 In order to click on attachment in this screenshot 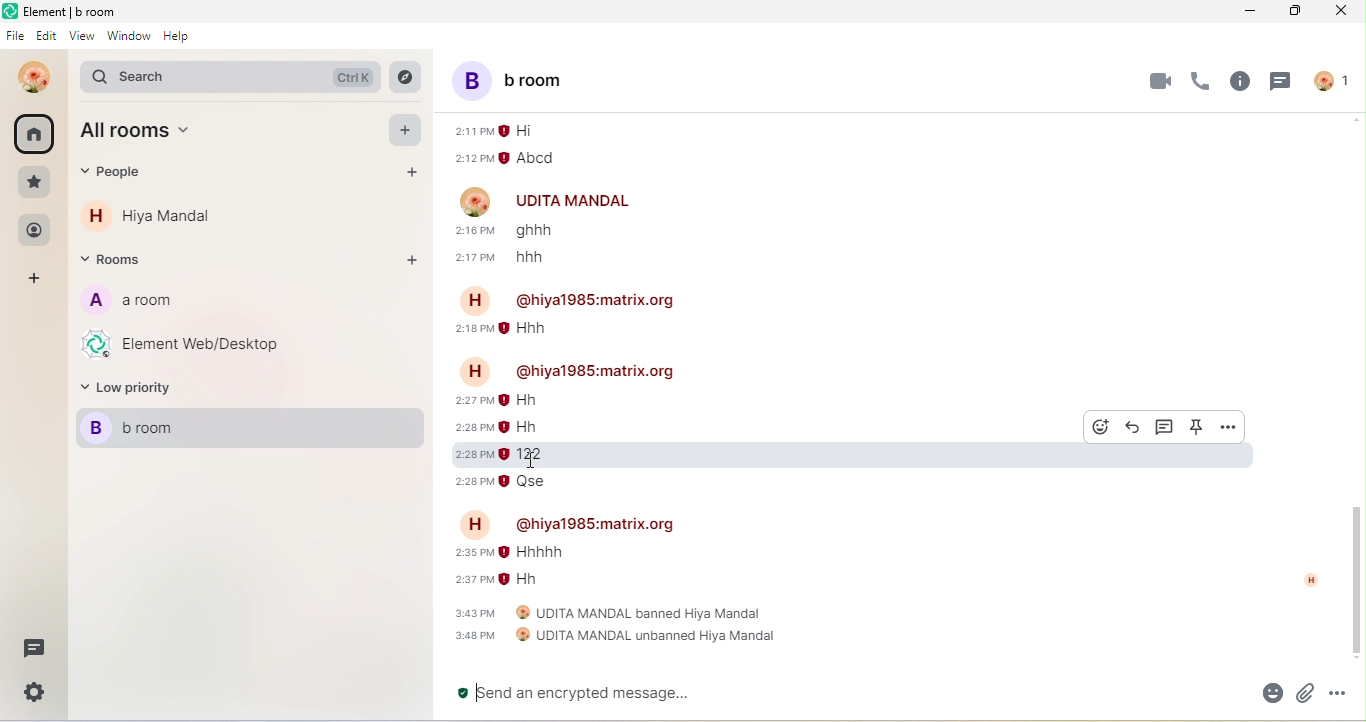, I will do `click(1306, 694)`.